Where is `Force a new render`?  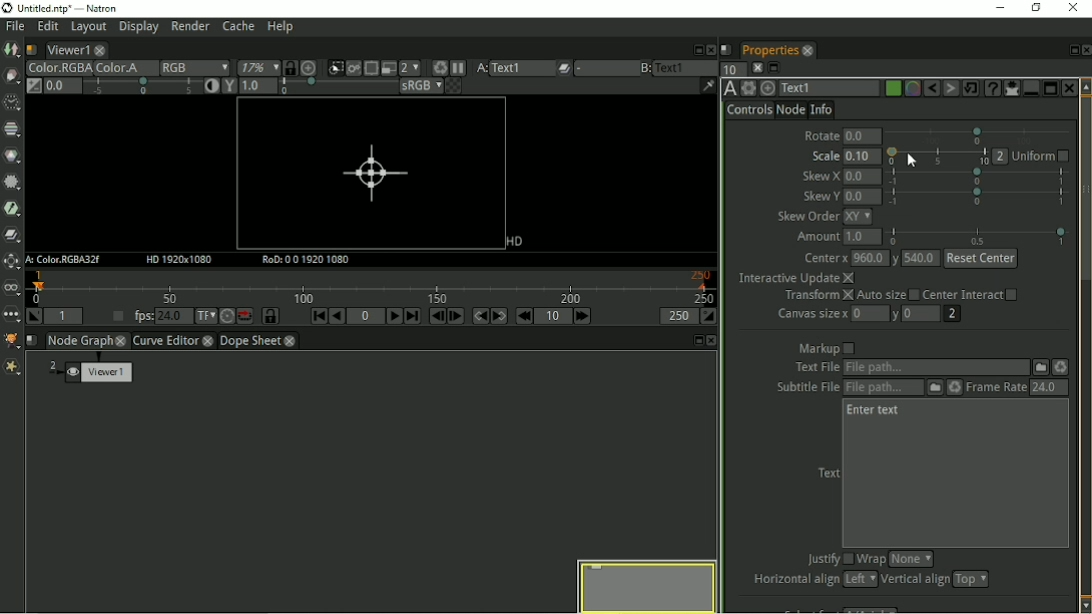
Force a new render is located at coordinates (438, 67).